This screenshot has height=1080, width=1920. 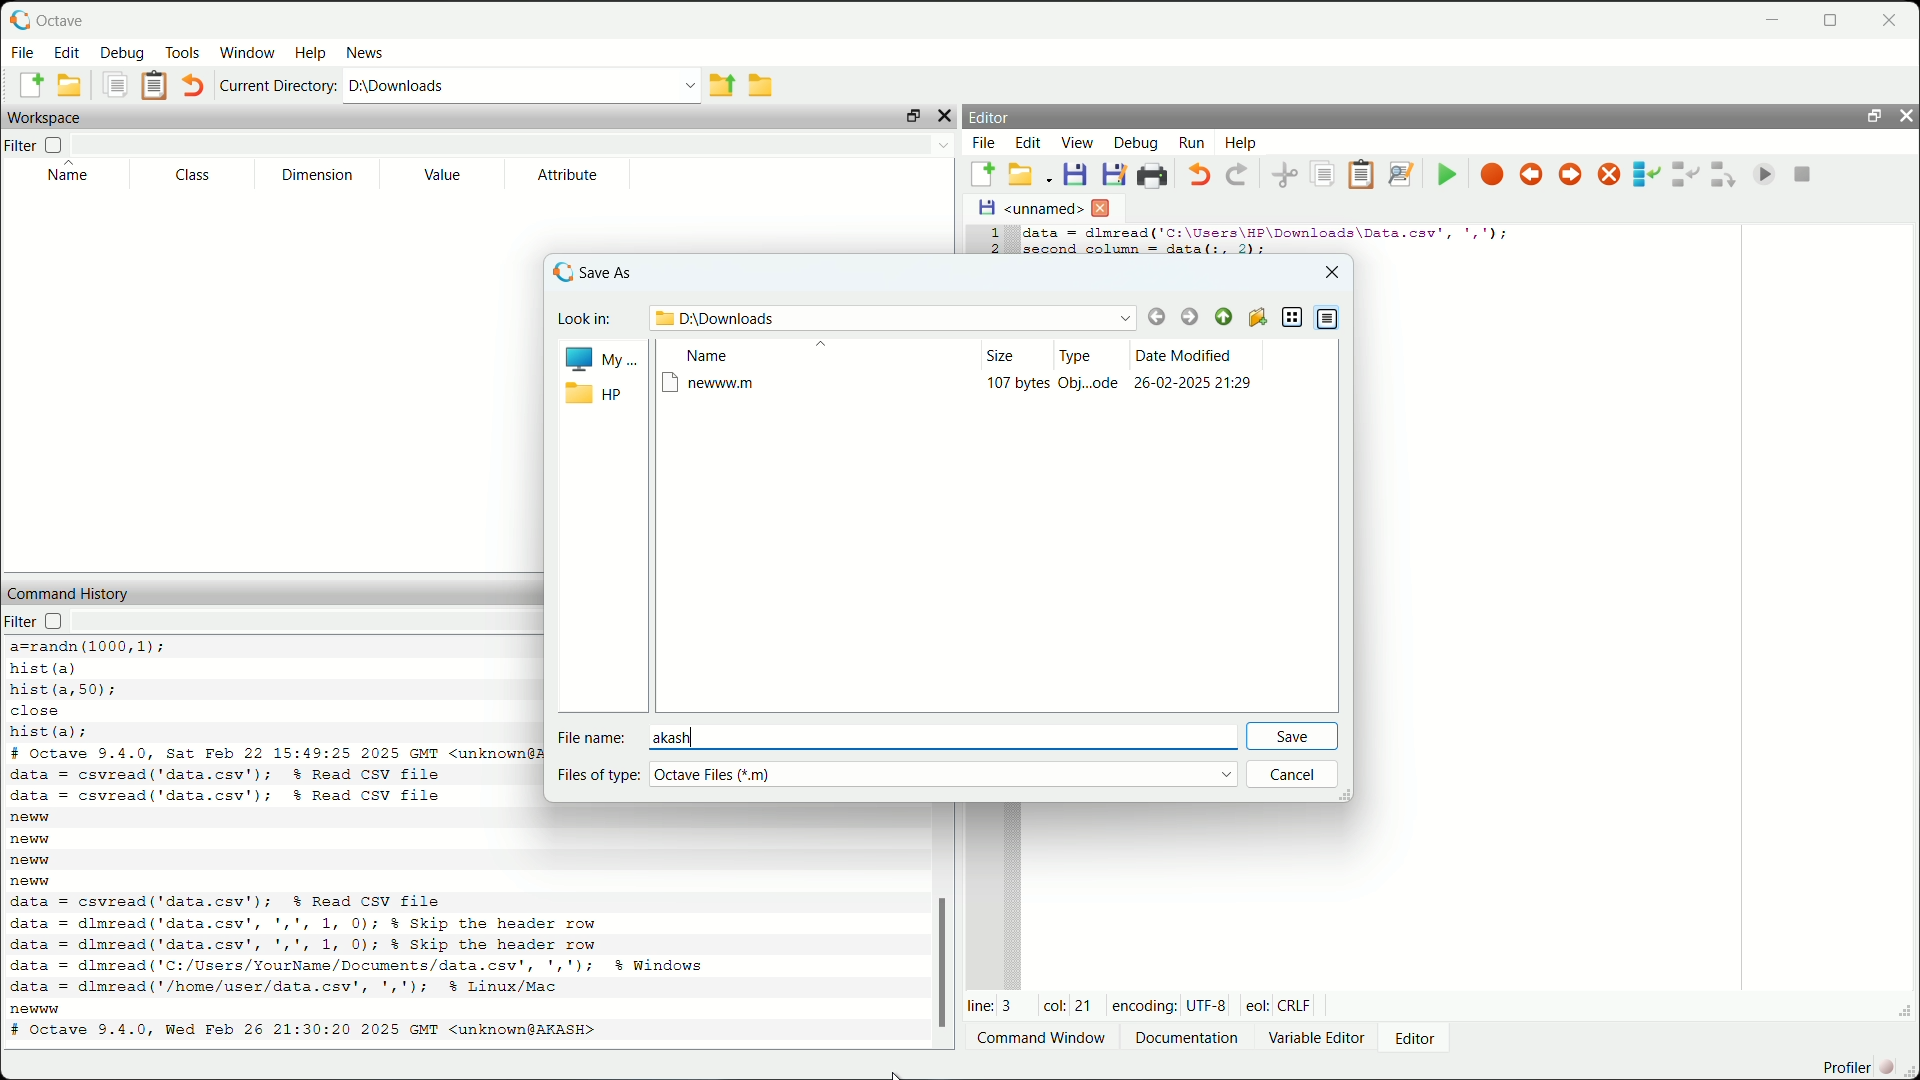 What do you see at coordinates (1298, 777) in the screenshot?
I see `cancel` at bounding box center [1298, 777].